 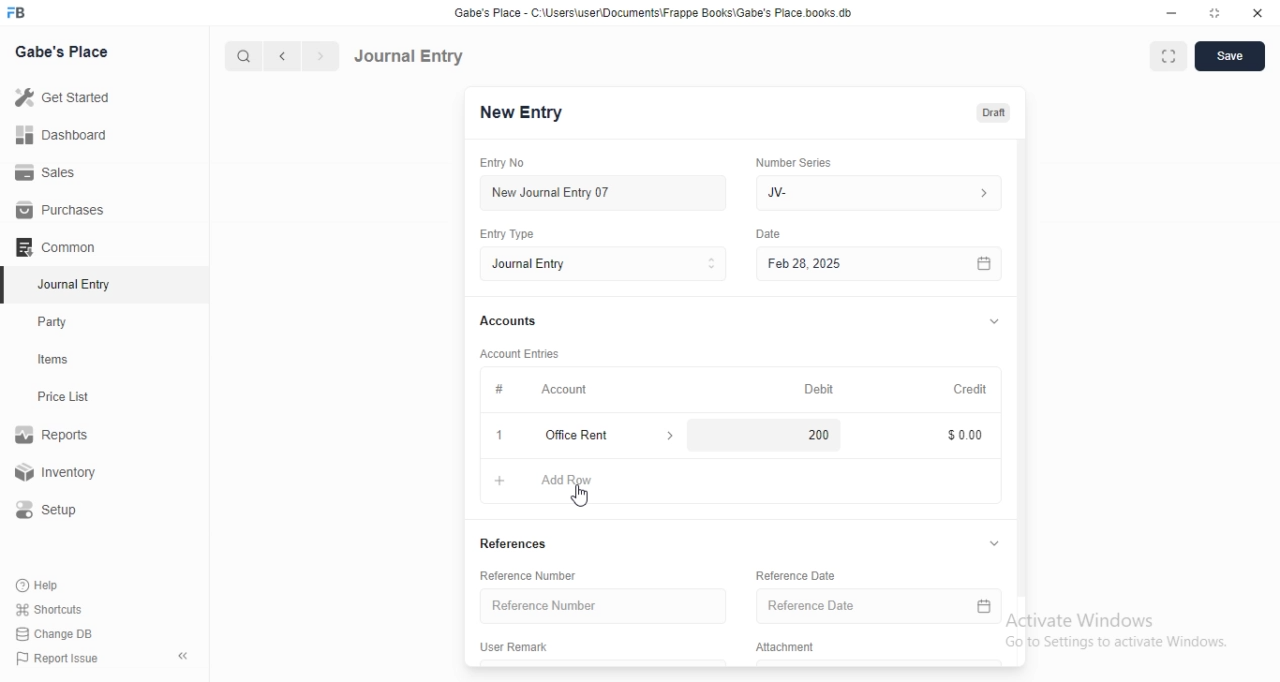 What do you see at coordinates (960, 436) in the screenshot?
I see `$ 0.00` at bounding box center [960, 436].